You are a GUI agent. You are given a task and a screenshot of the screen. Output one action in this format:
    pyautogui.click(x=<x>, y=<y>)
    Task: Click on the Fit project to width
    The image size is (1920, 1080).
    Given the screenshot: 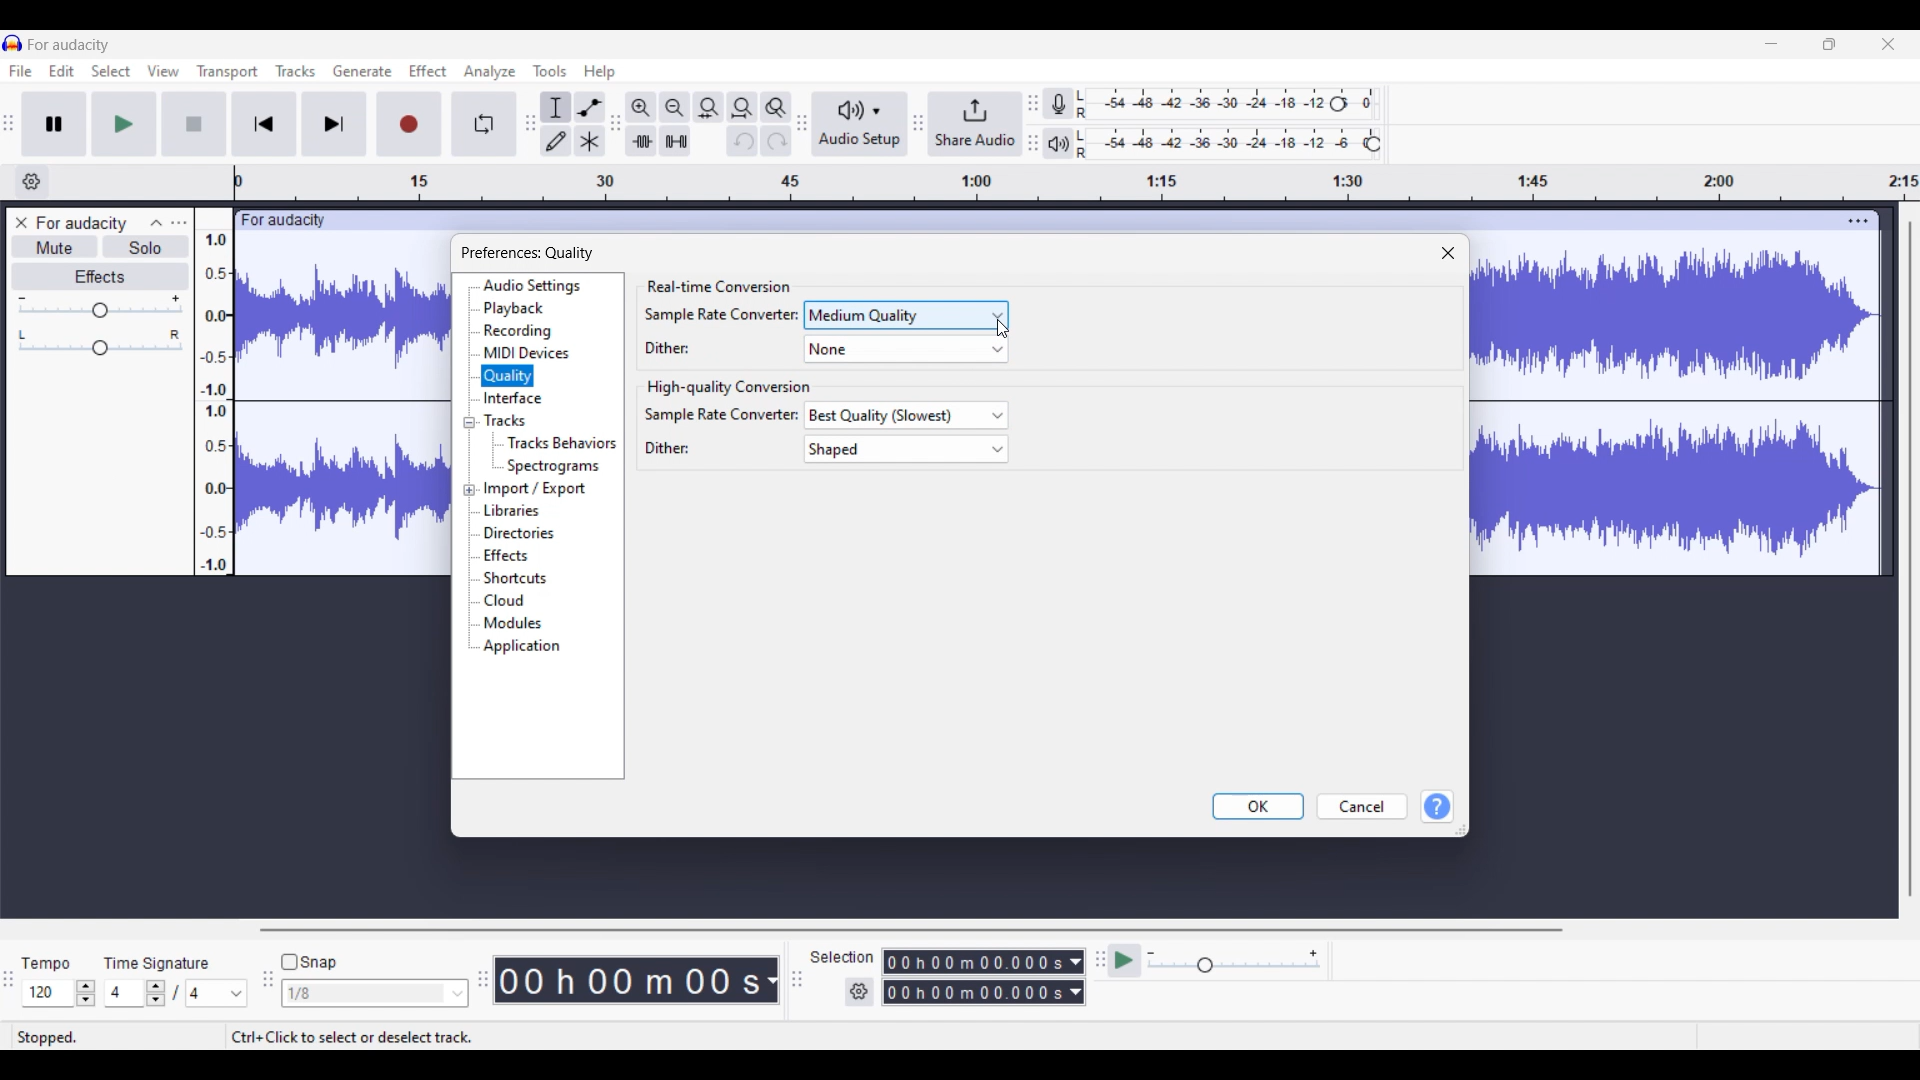 What is the action you would take?
    pyautogui.click(x=742, y=108)
    